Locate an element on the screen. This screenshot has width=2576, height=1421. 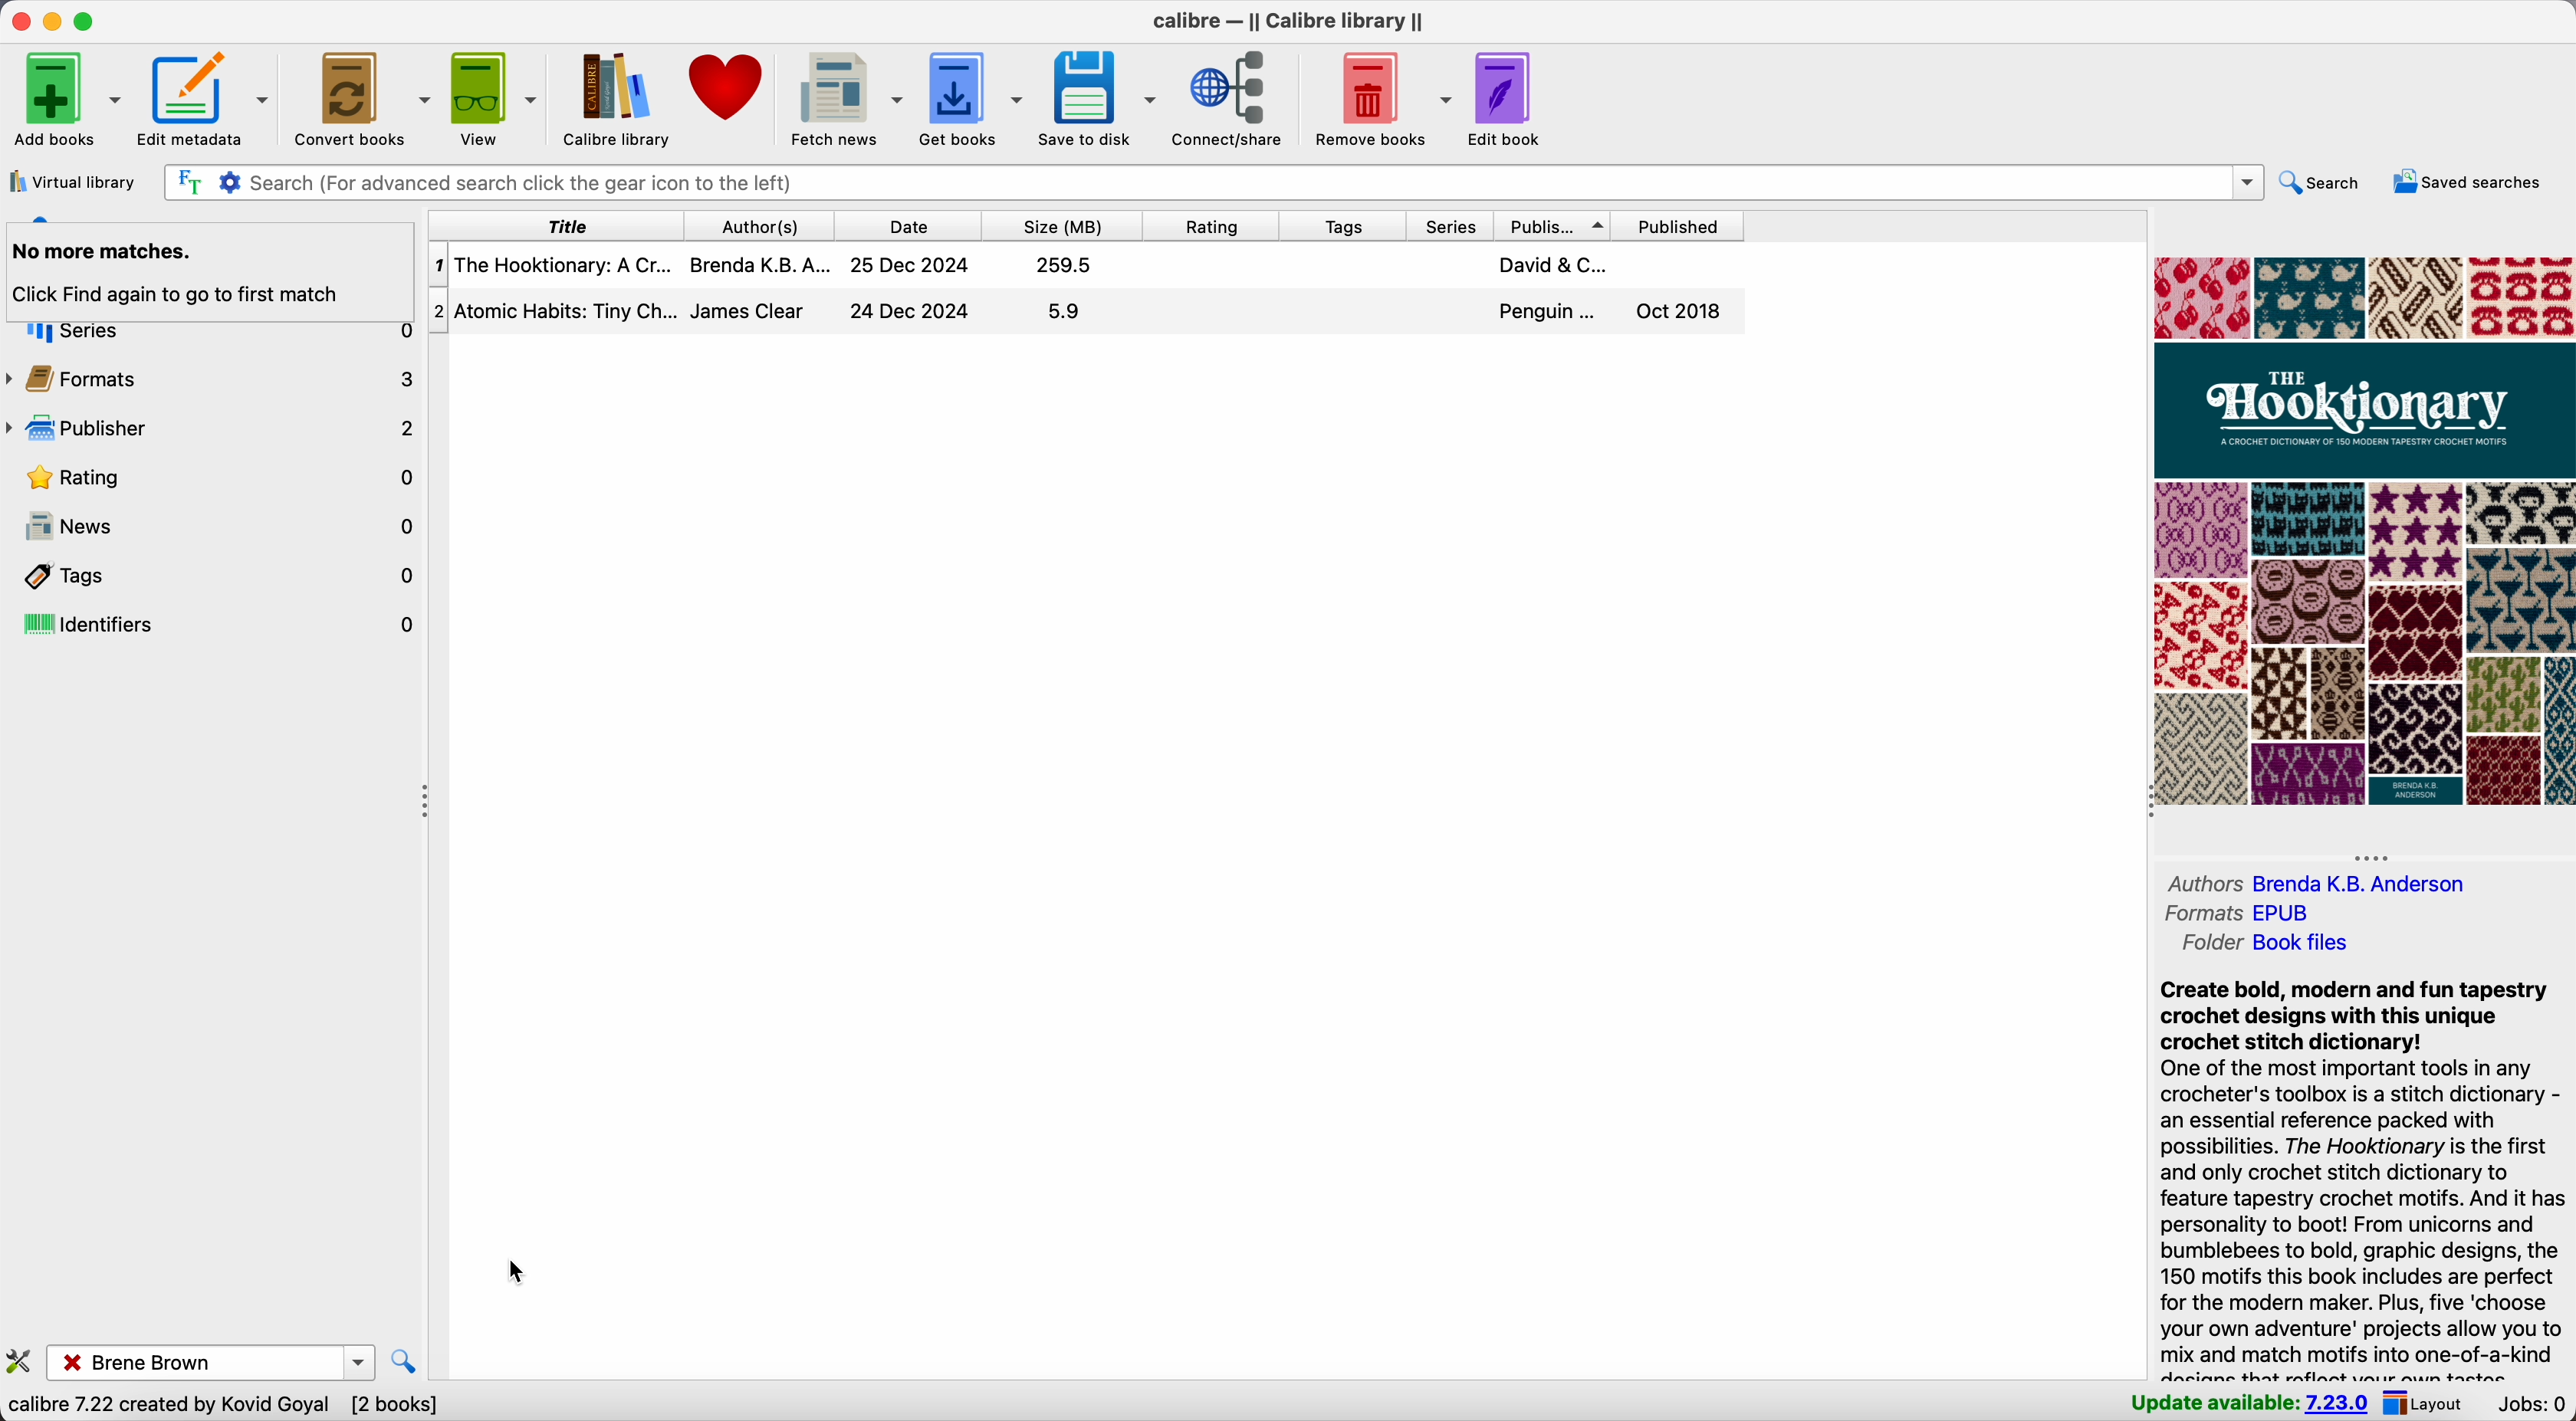
edit book is located at coordinates (1514, 100).